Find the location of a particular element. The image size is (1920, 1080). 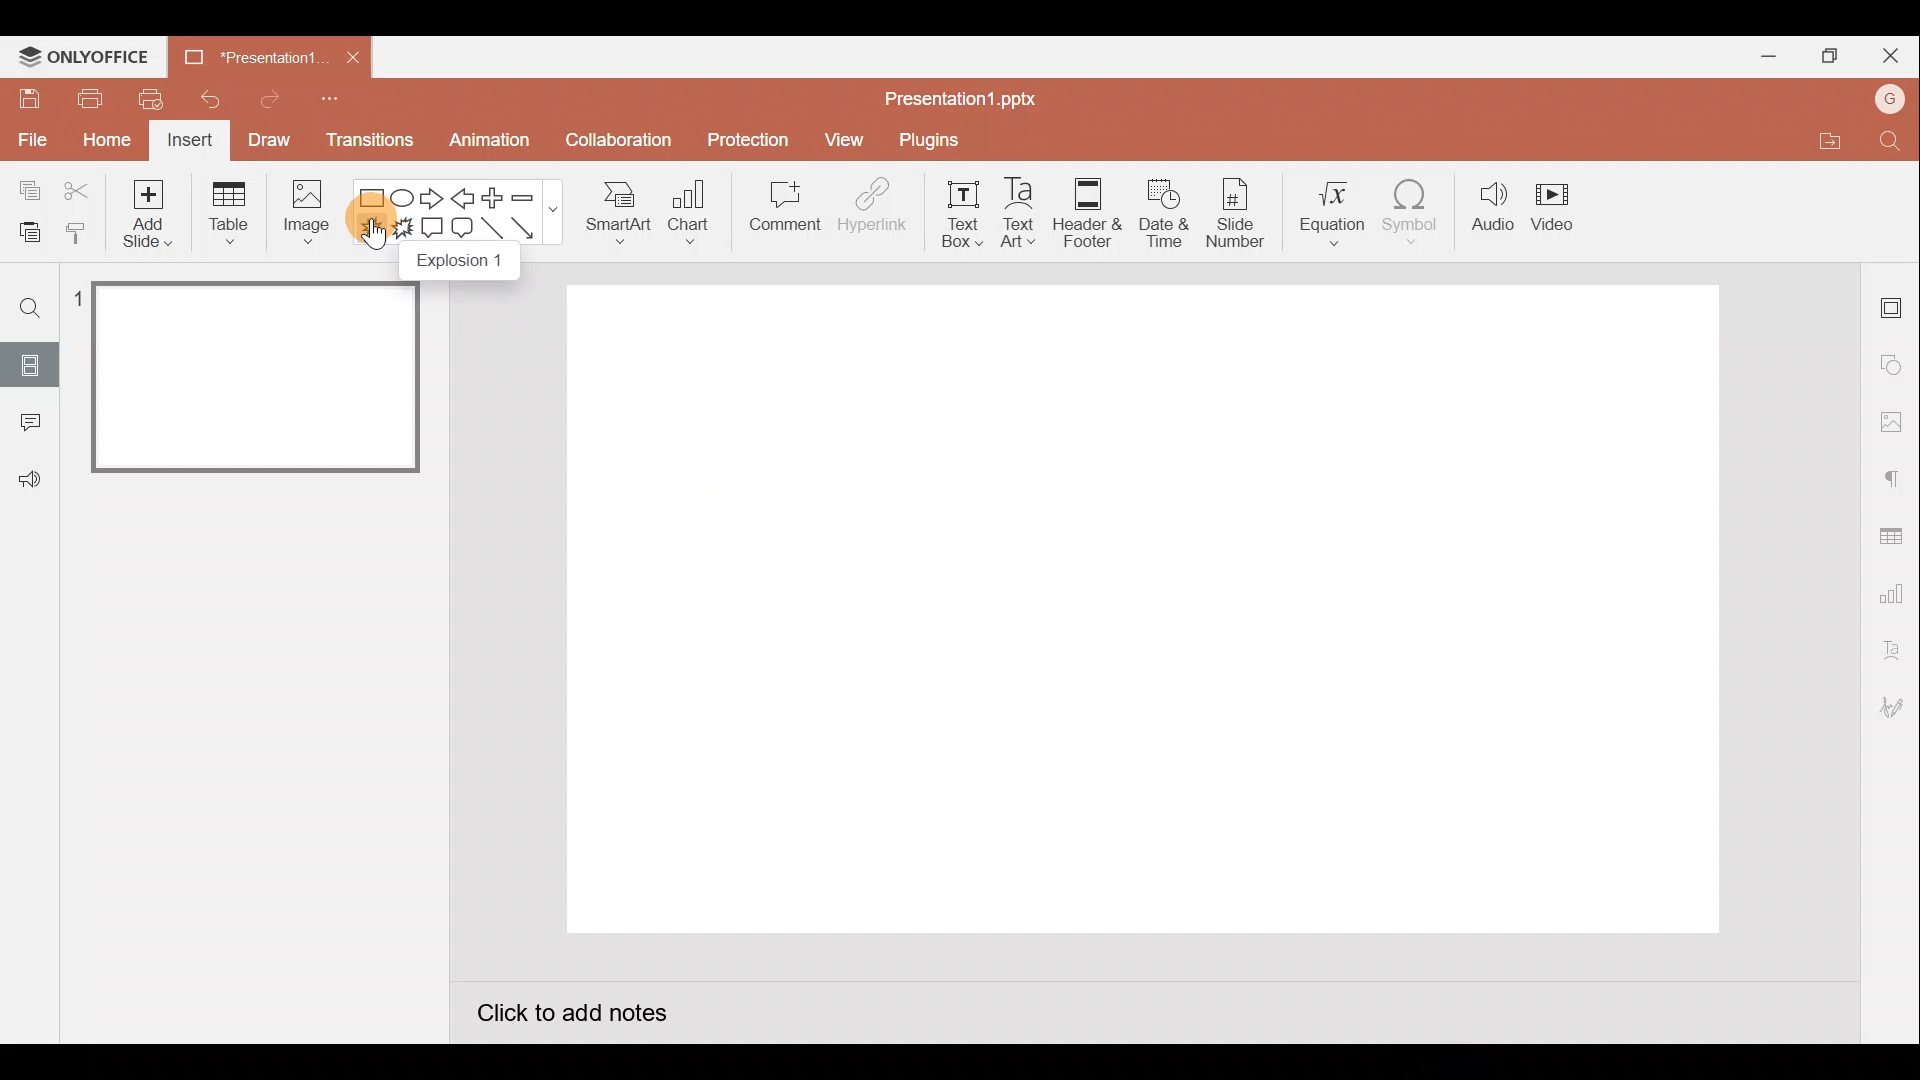

Find is located at coordinates (28, 308).